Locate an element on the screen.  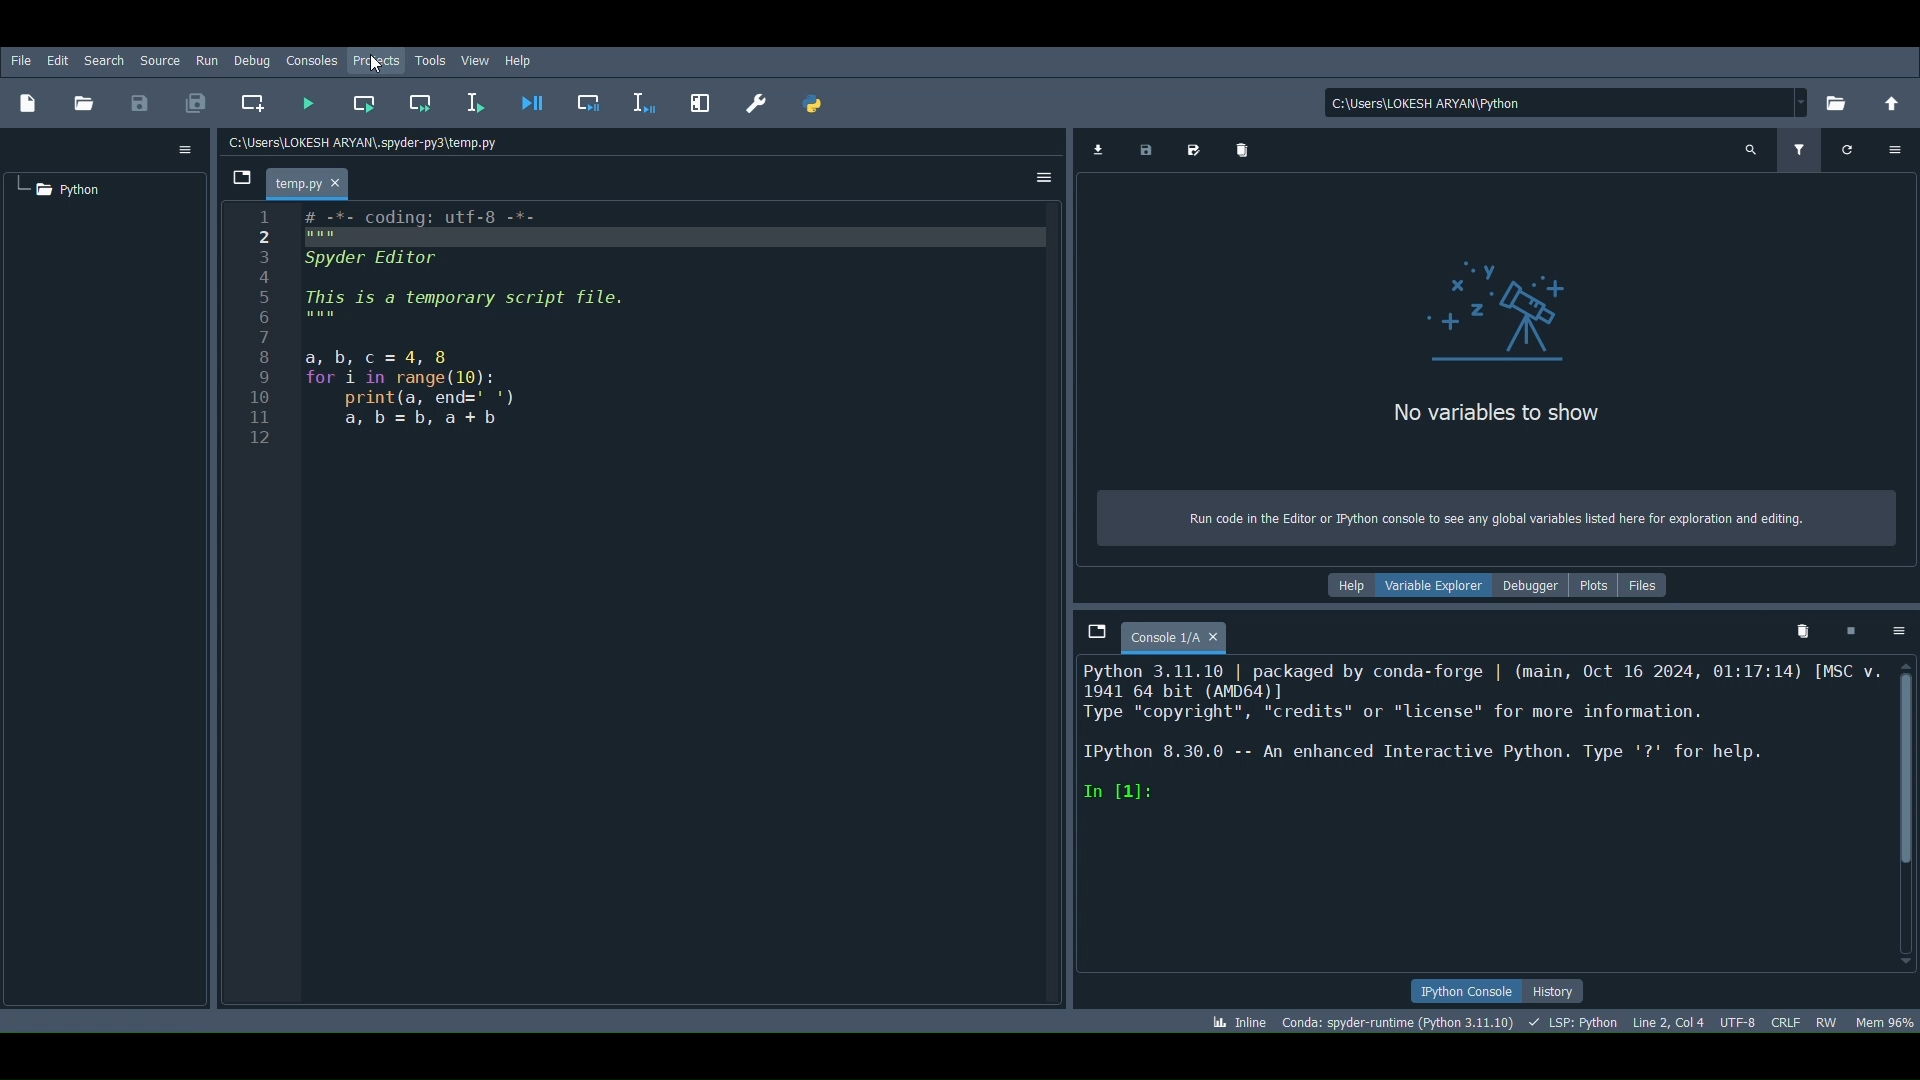
Variable explorer is located at coordinates (1434, 586).